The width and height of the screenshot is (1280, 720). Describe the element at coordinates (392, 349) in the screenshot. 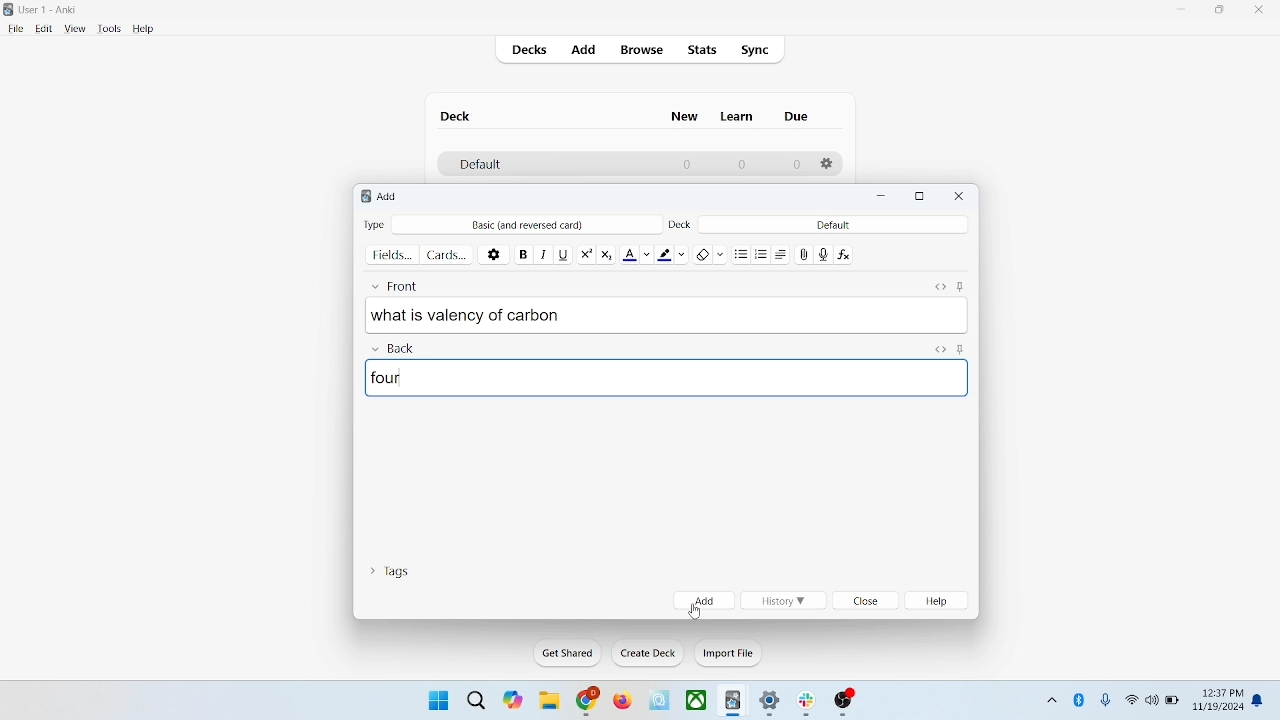

I see `back` at that location.